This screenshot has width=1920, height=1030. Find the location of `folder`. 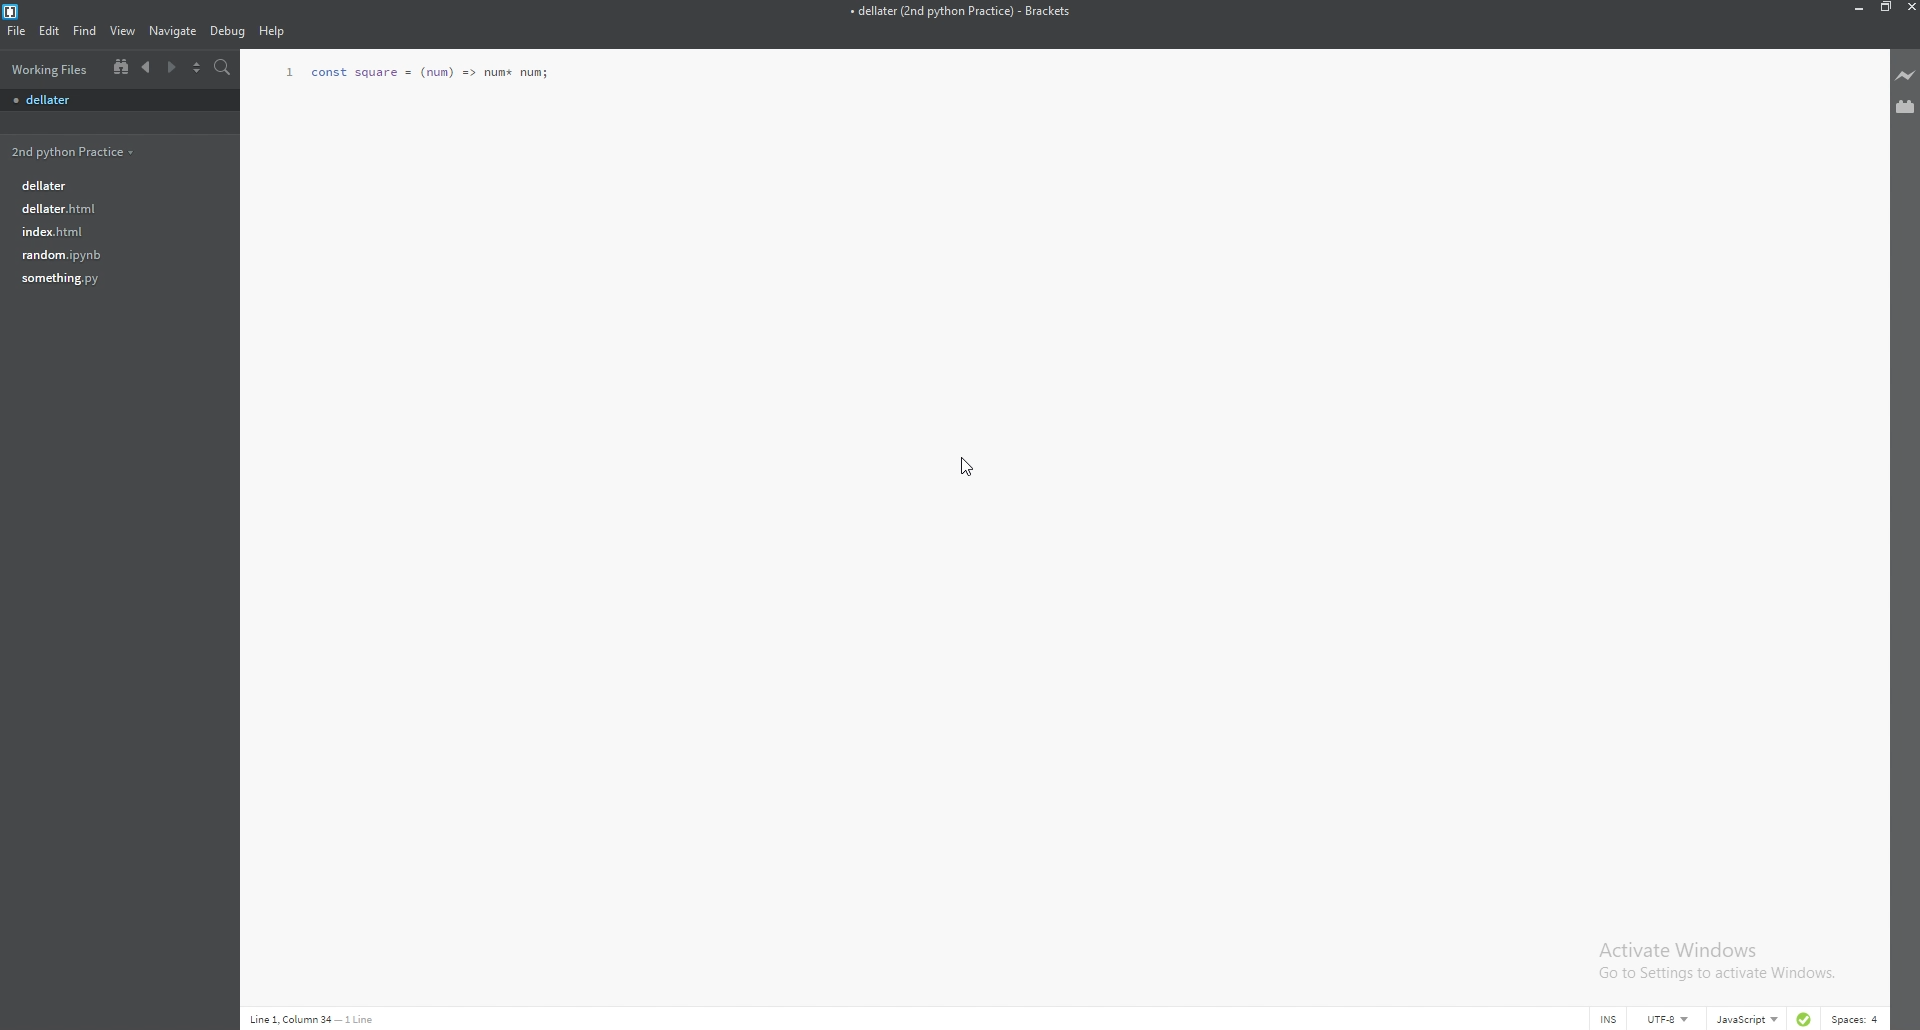

folder is located at coordinates (71, 150).